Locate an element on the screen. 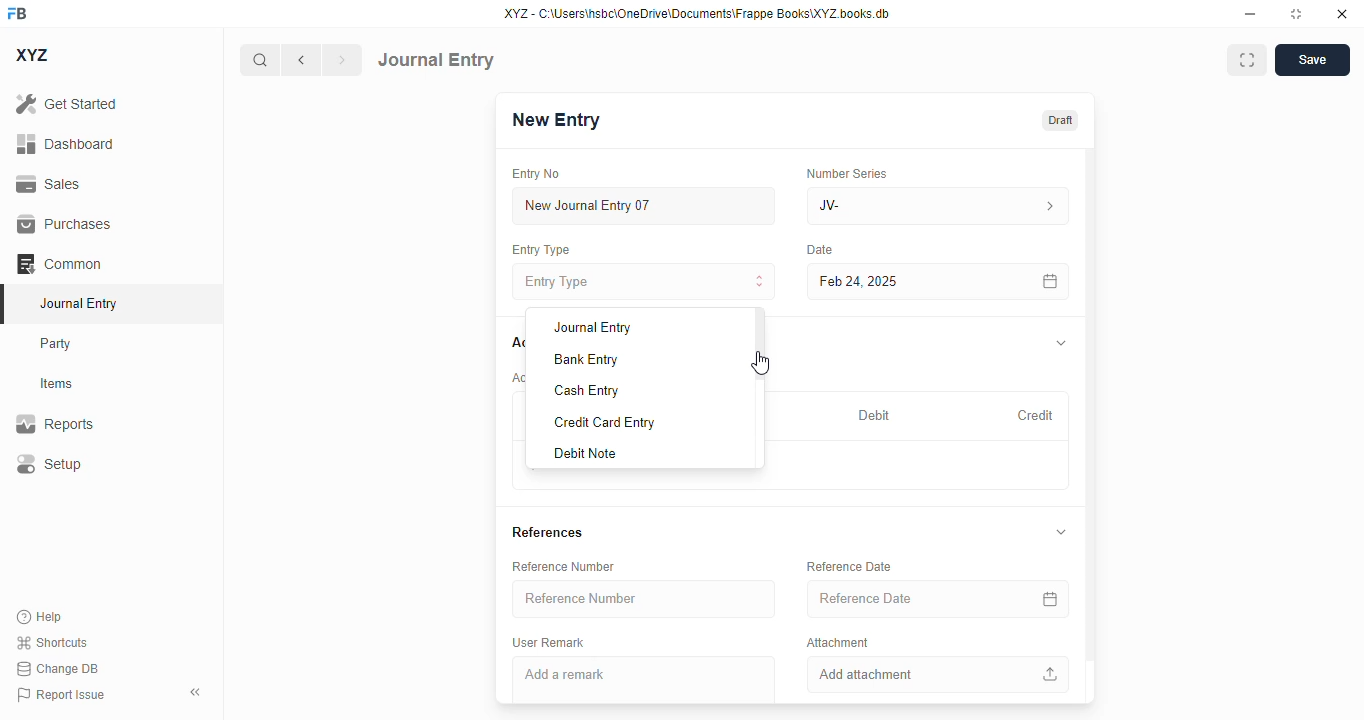 The width and height of the screenshot is (1364, 720). toggle maximize is located at coordinates (1296, 14).